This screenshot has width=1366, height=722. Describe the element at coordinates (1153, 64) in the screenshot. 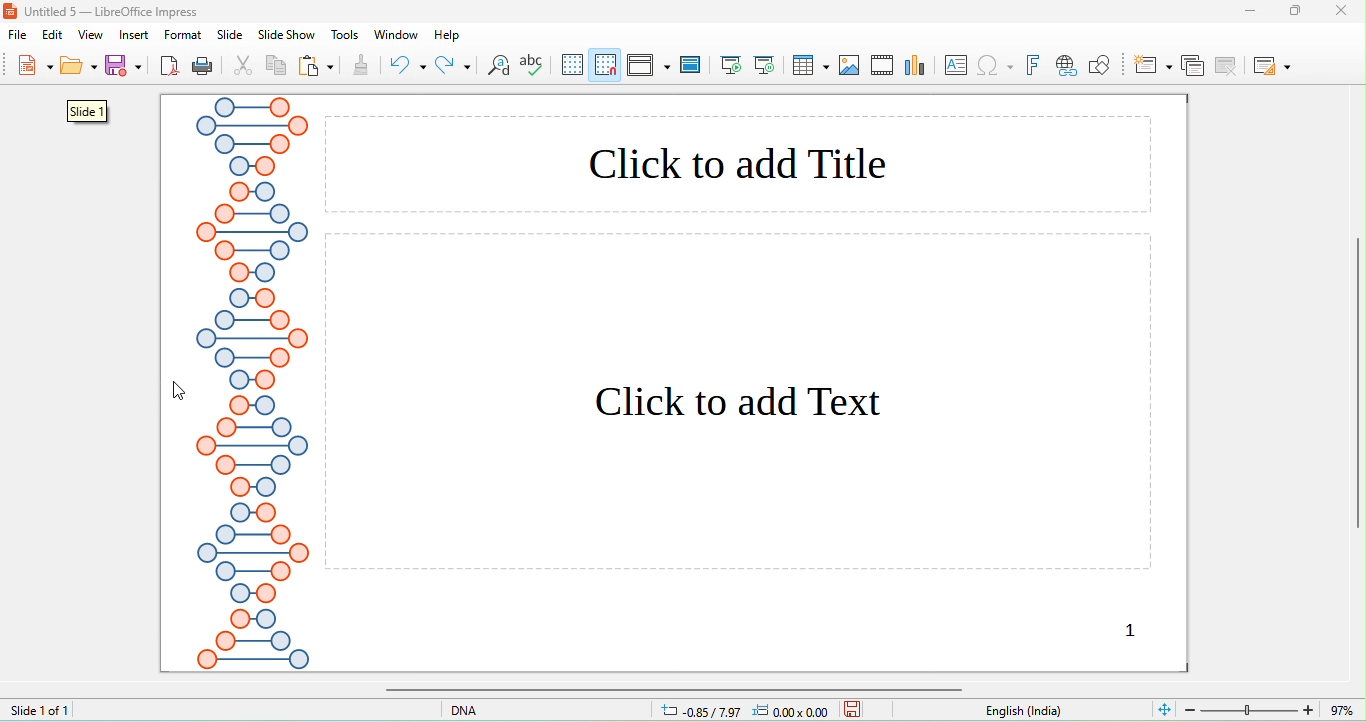

I see `new slide` at that location.